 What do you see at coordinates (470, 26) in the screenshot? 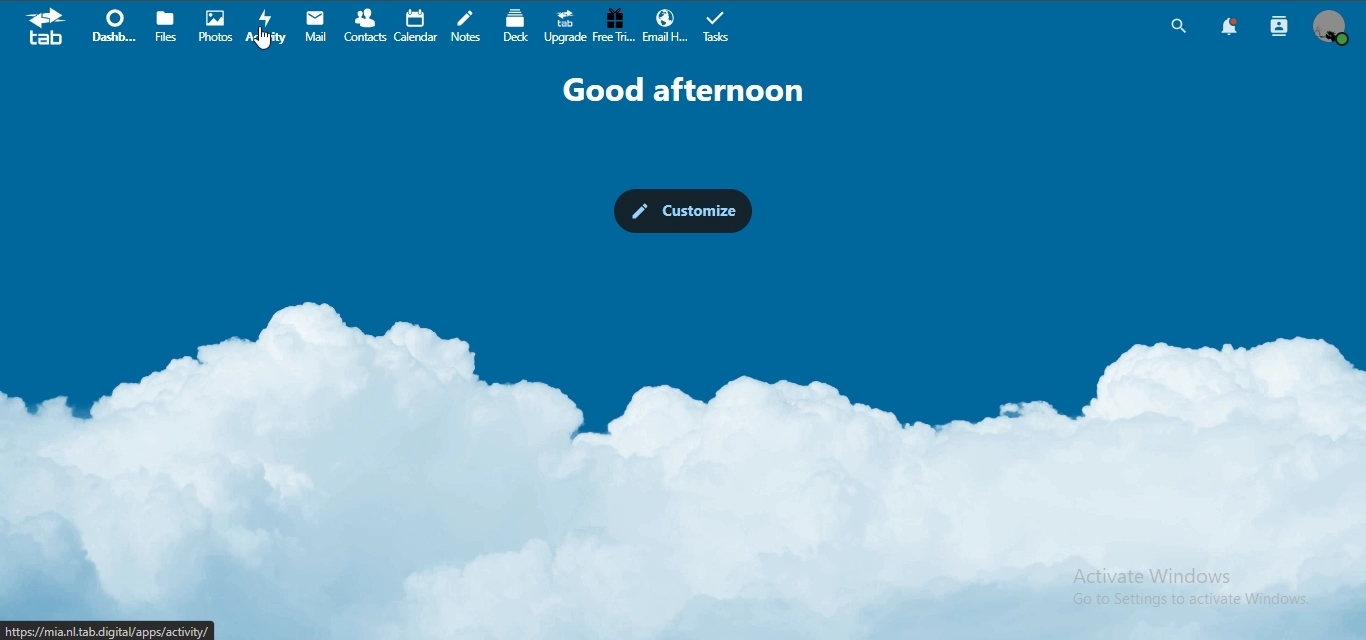
I see `notes` at bounding box center [470, 26].